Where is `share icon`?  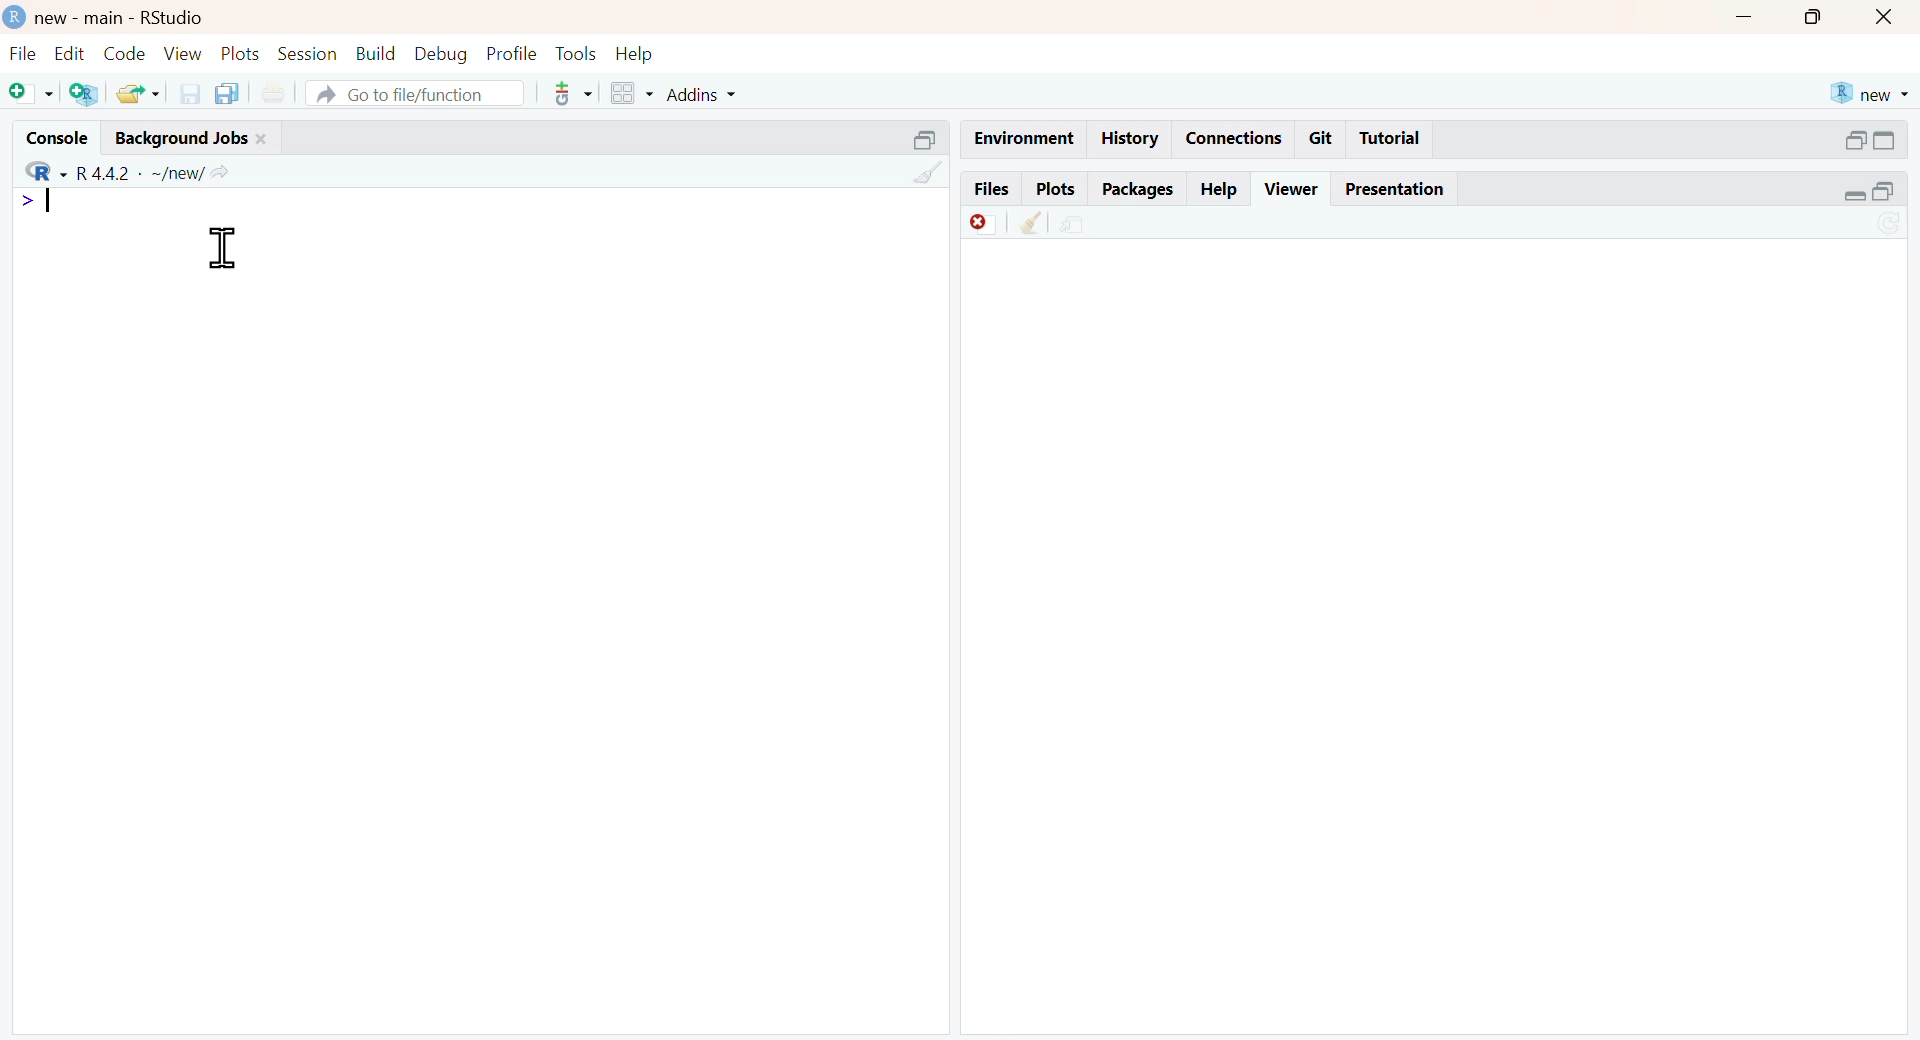 share icon is located at coordinates (219, 173).